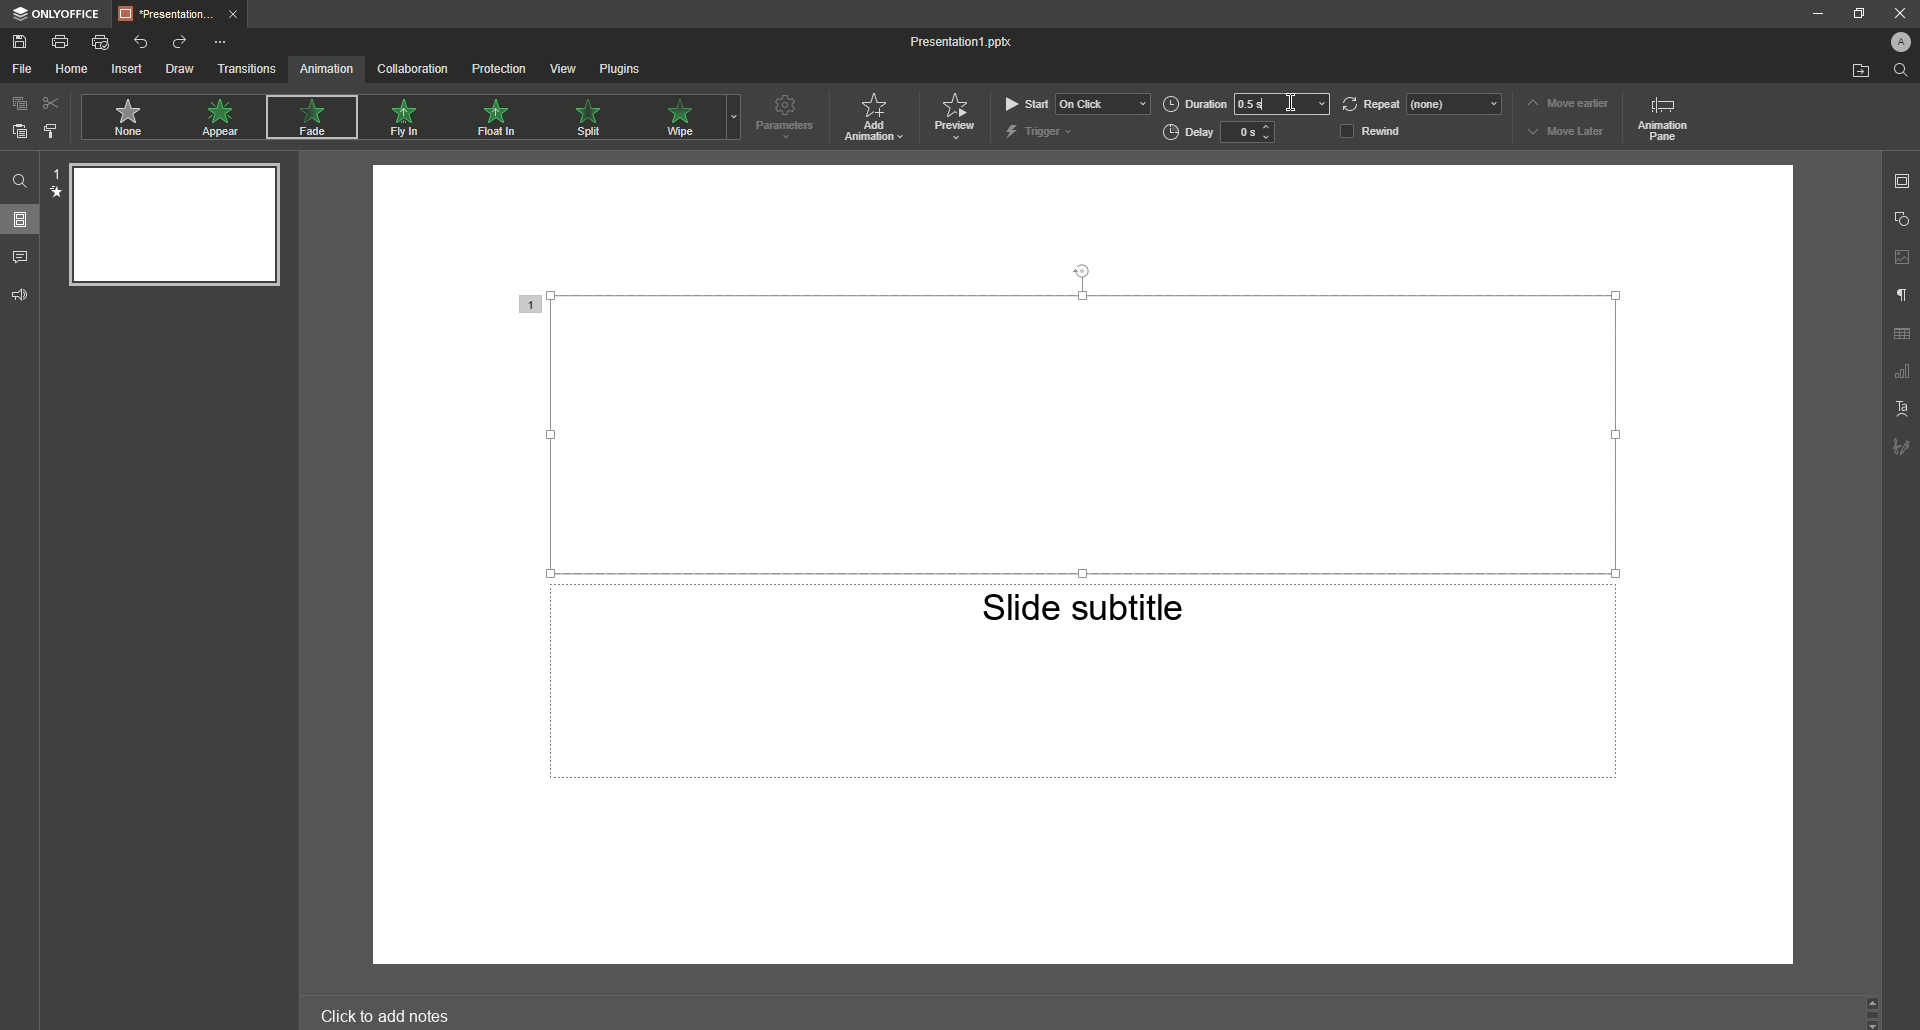 The width and height of the screenshot is (1920, 1030). I want to click on None, so click(127, 120).